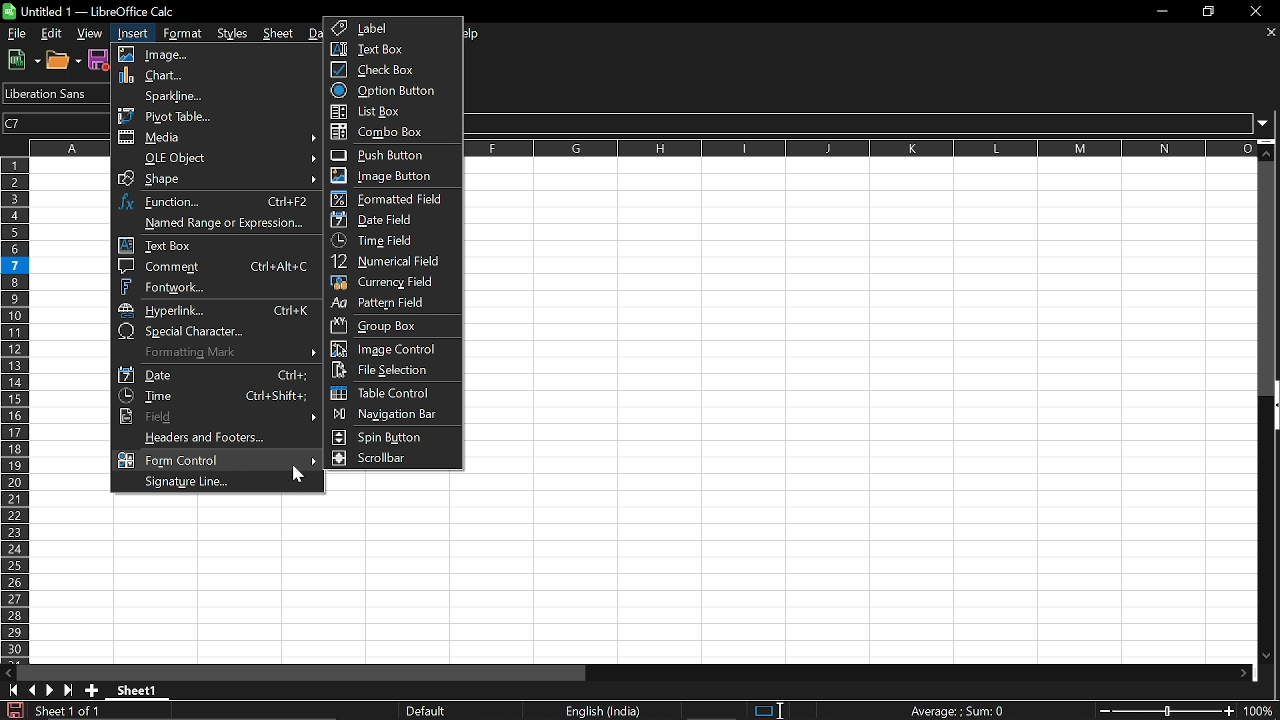 The image size is (1280, 720). I want to click on List Box, so click(395, 112).